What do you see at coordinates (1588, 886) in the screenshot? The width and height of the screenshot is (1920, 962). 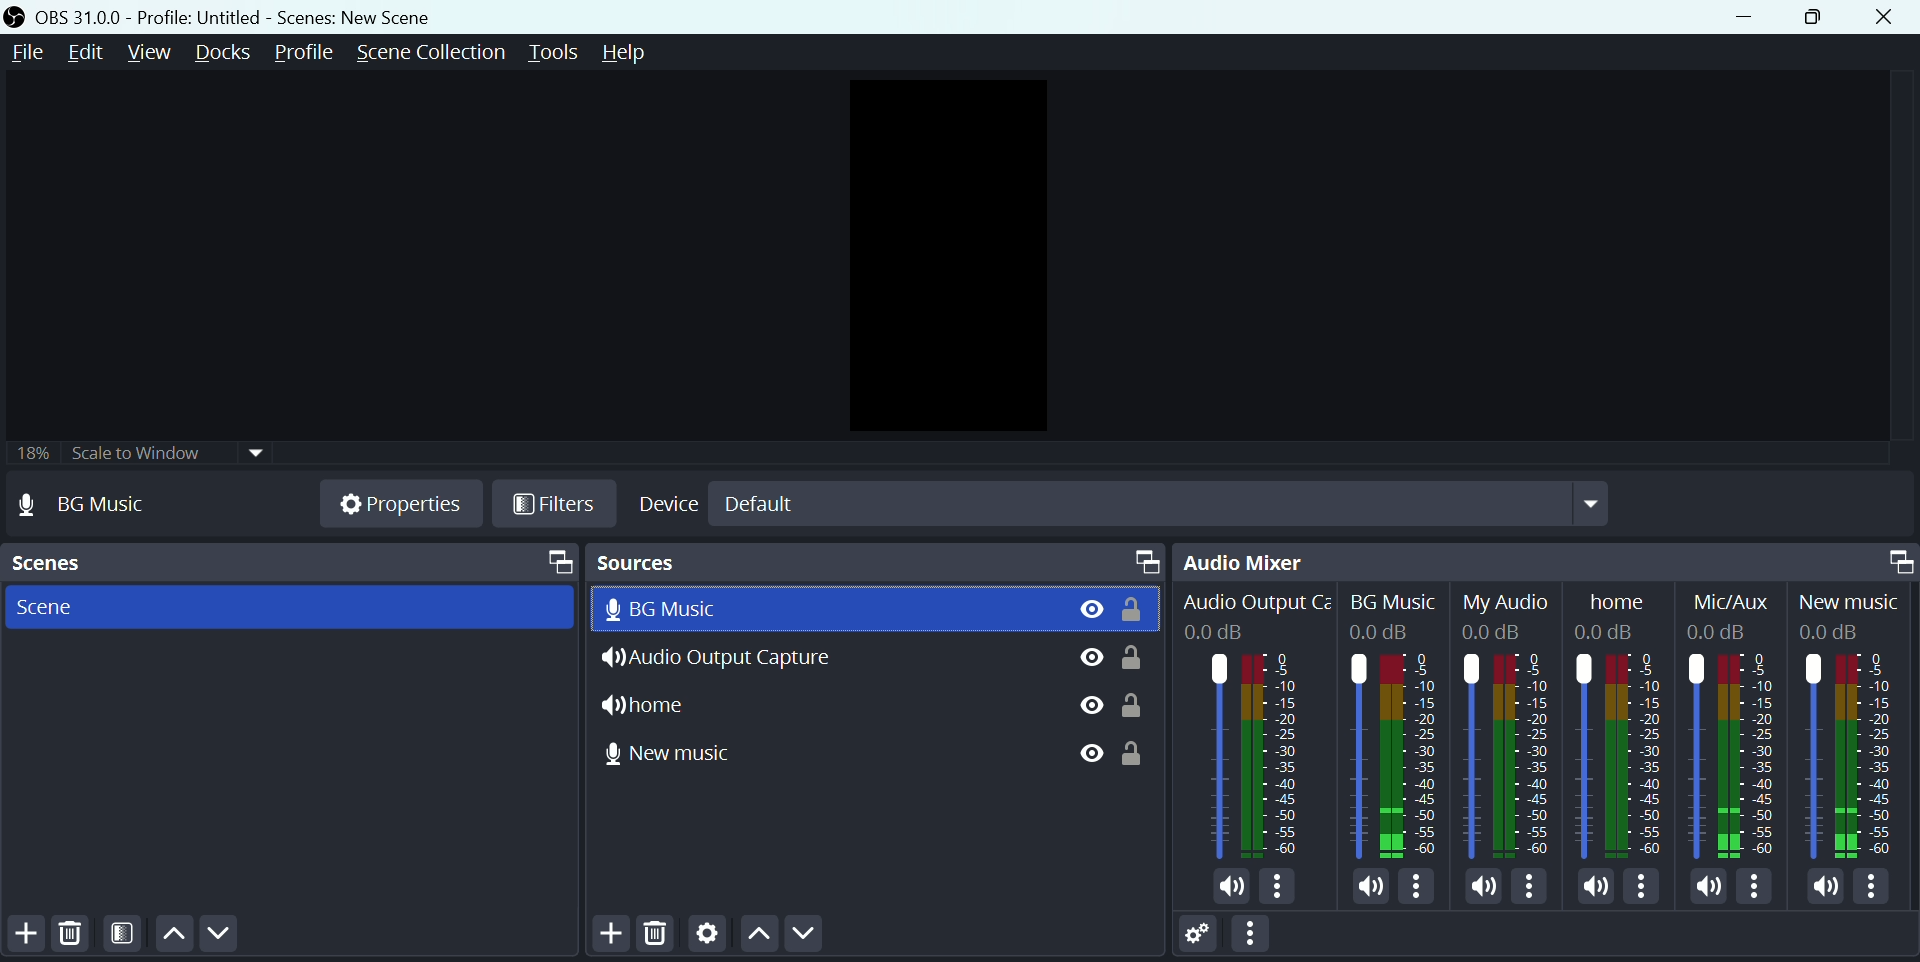 I see `Mute/Unmute` at bounding box center [1588, 886].